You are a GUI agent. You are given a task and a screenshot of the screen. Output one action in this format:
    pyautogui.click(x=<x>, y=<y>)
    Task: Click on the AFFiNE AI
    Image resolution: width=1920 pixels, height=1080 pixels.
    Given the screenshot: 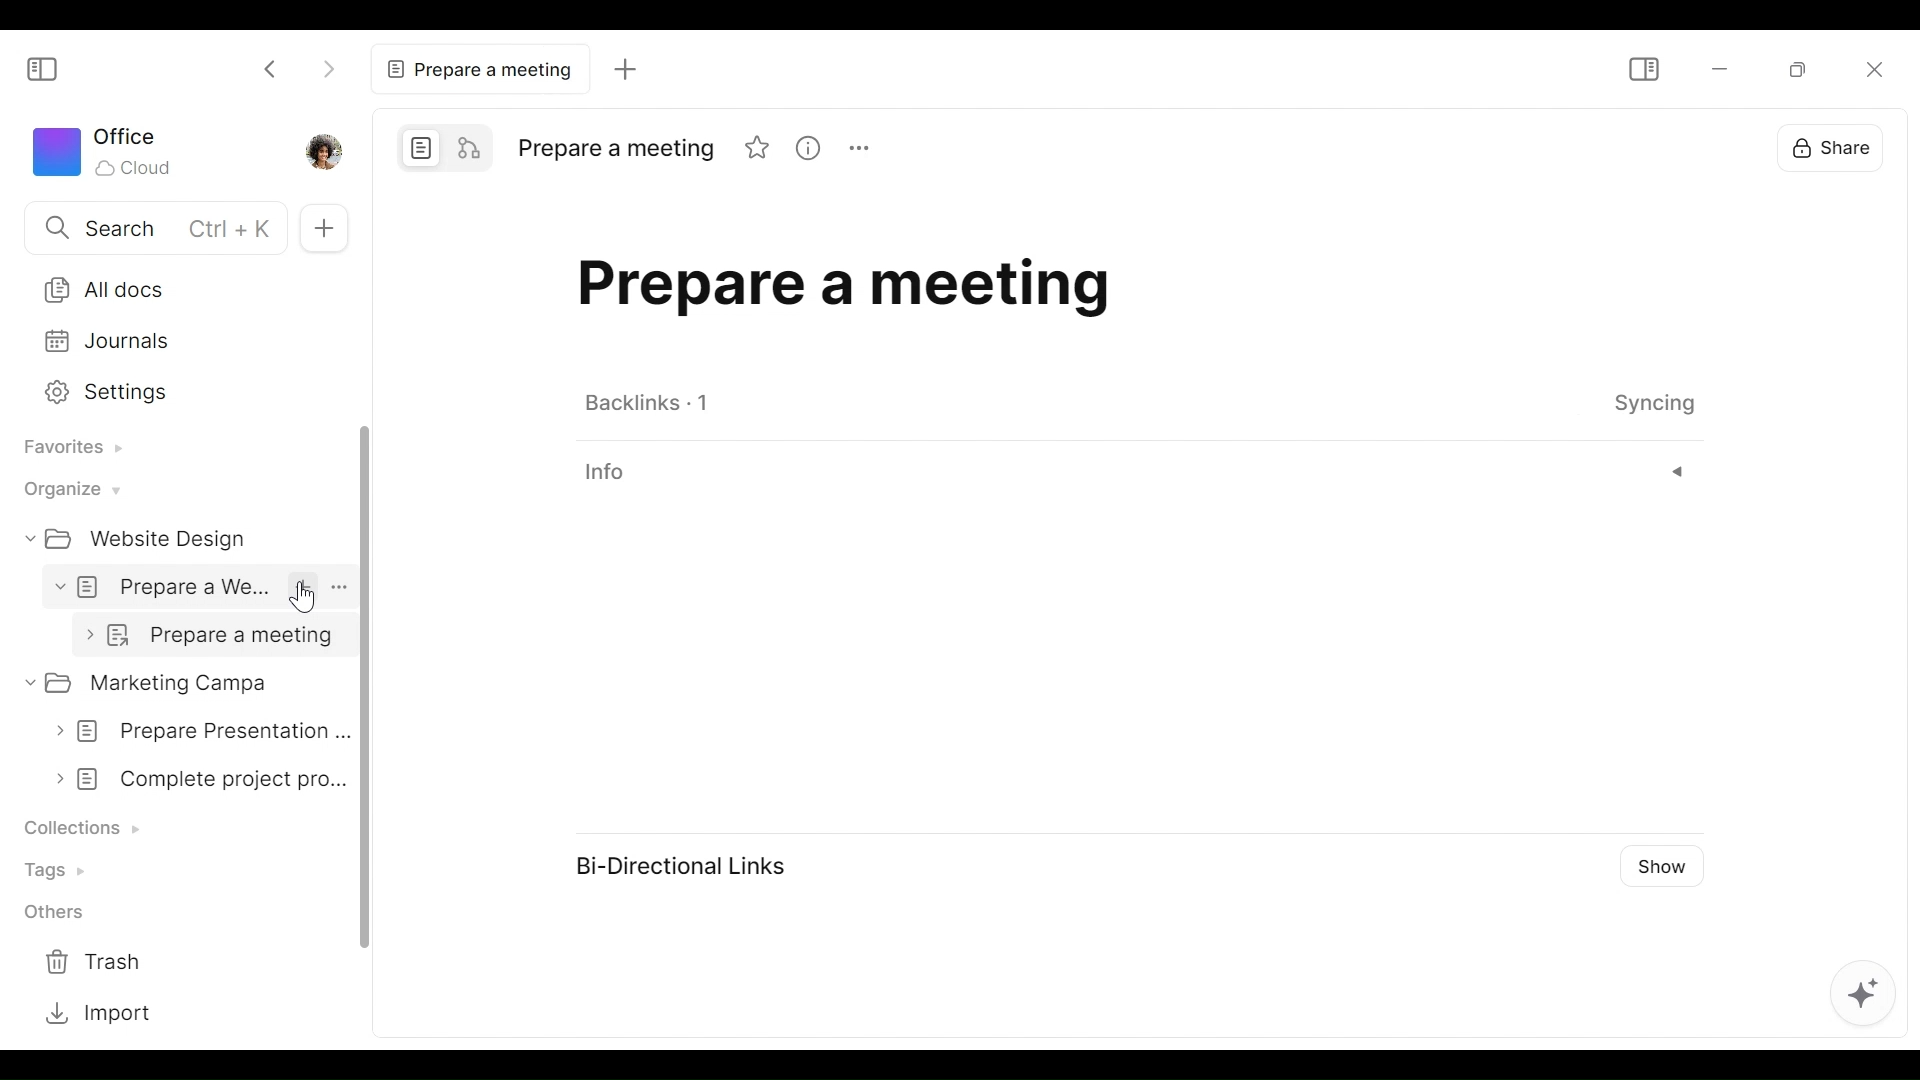 What is the action you would take?
    pyautogui.click(x=1868, y=998)
    